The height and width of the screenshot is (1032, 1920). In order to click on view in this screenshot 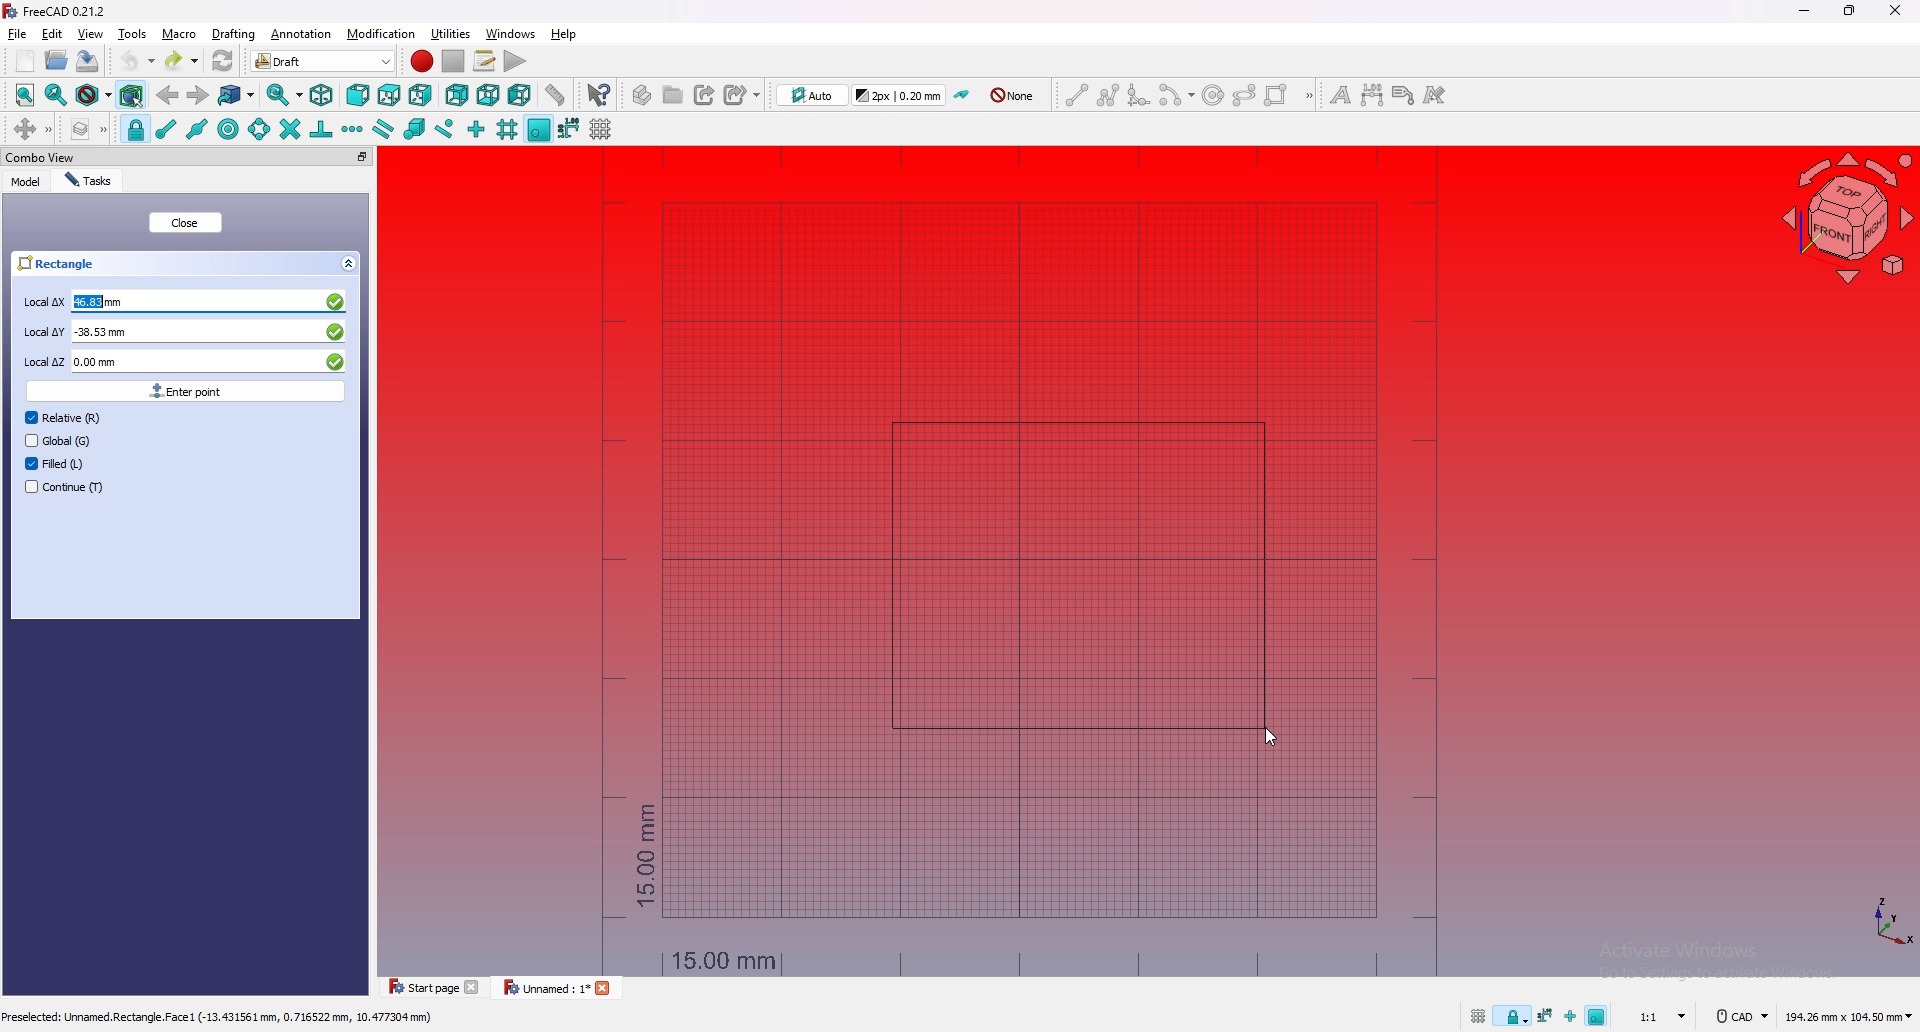, I will do `click(90, 34)`.